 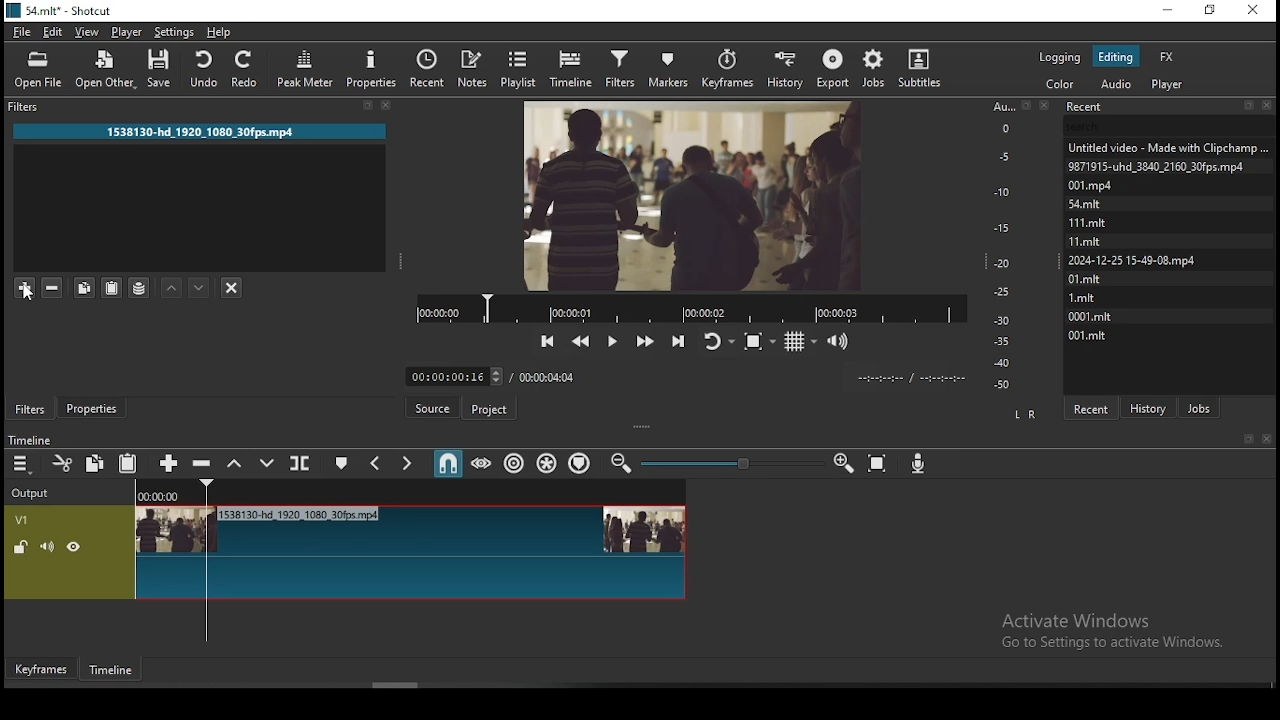 I want to click on notes, so click(x=471, y=68).